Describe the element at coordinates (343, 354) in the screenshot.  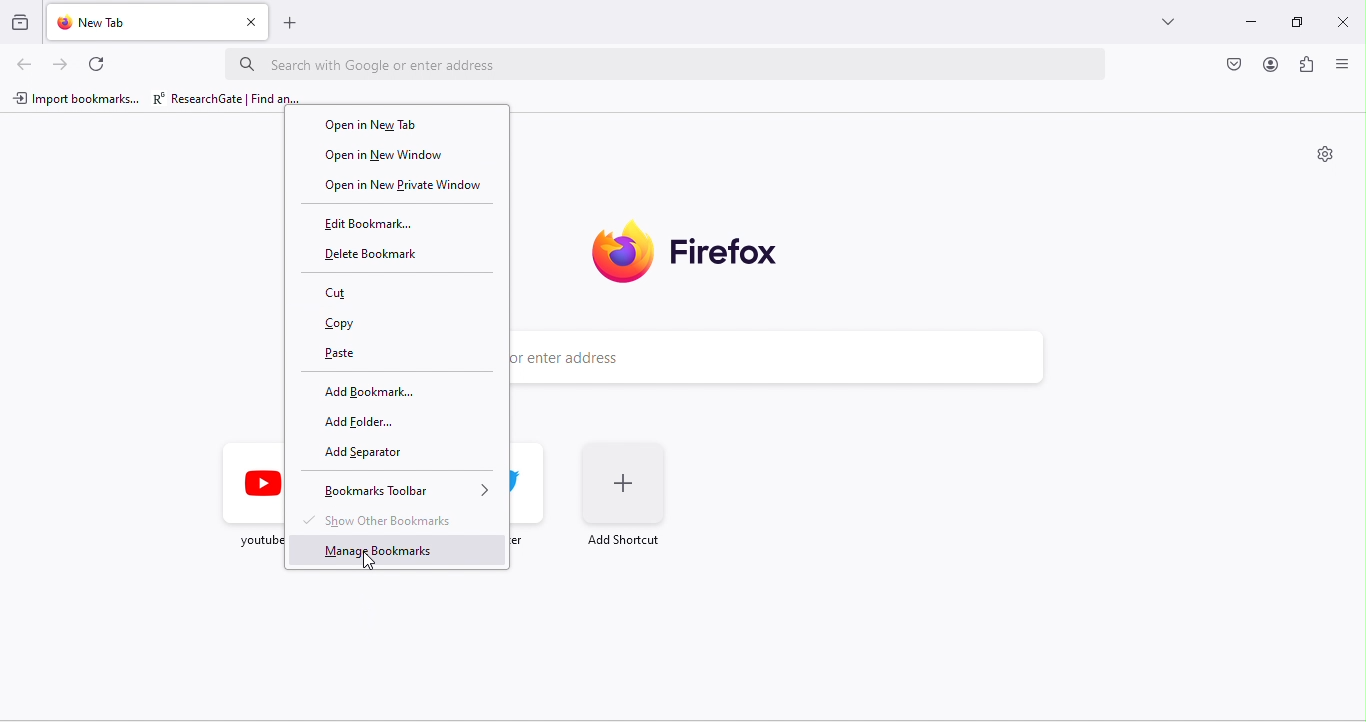
I see `paste` at that location.